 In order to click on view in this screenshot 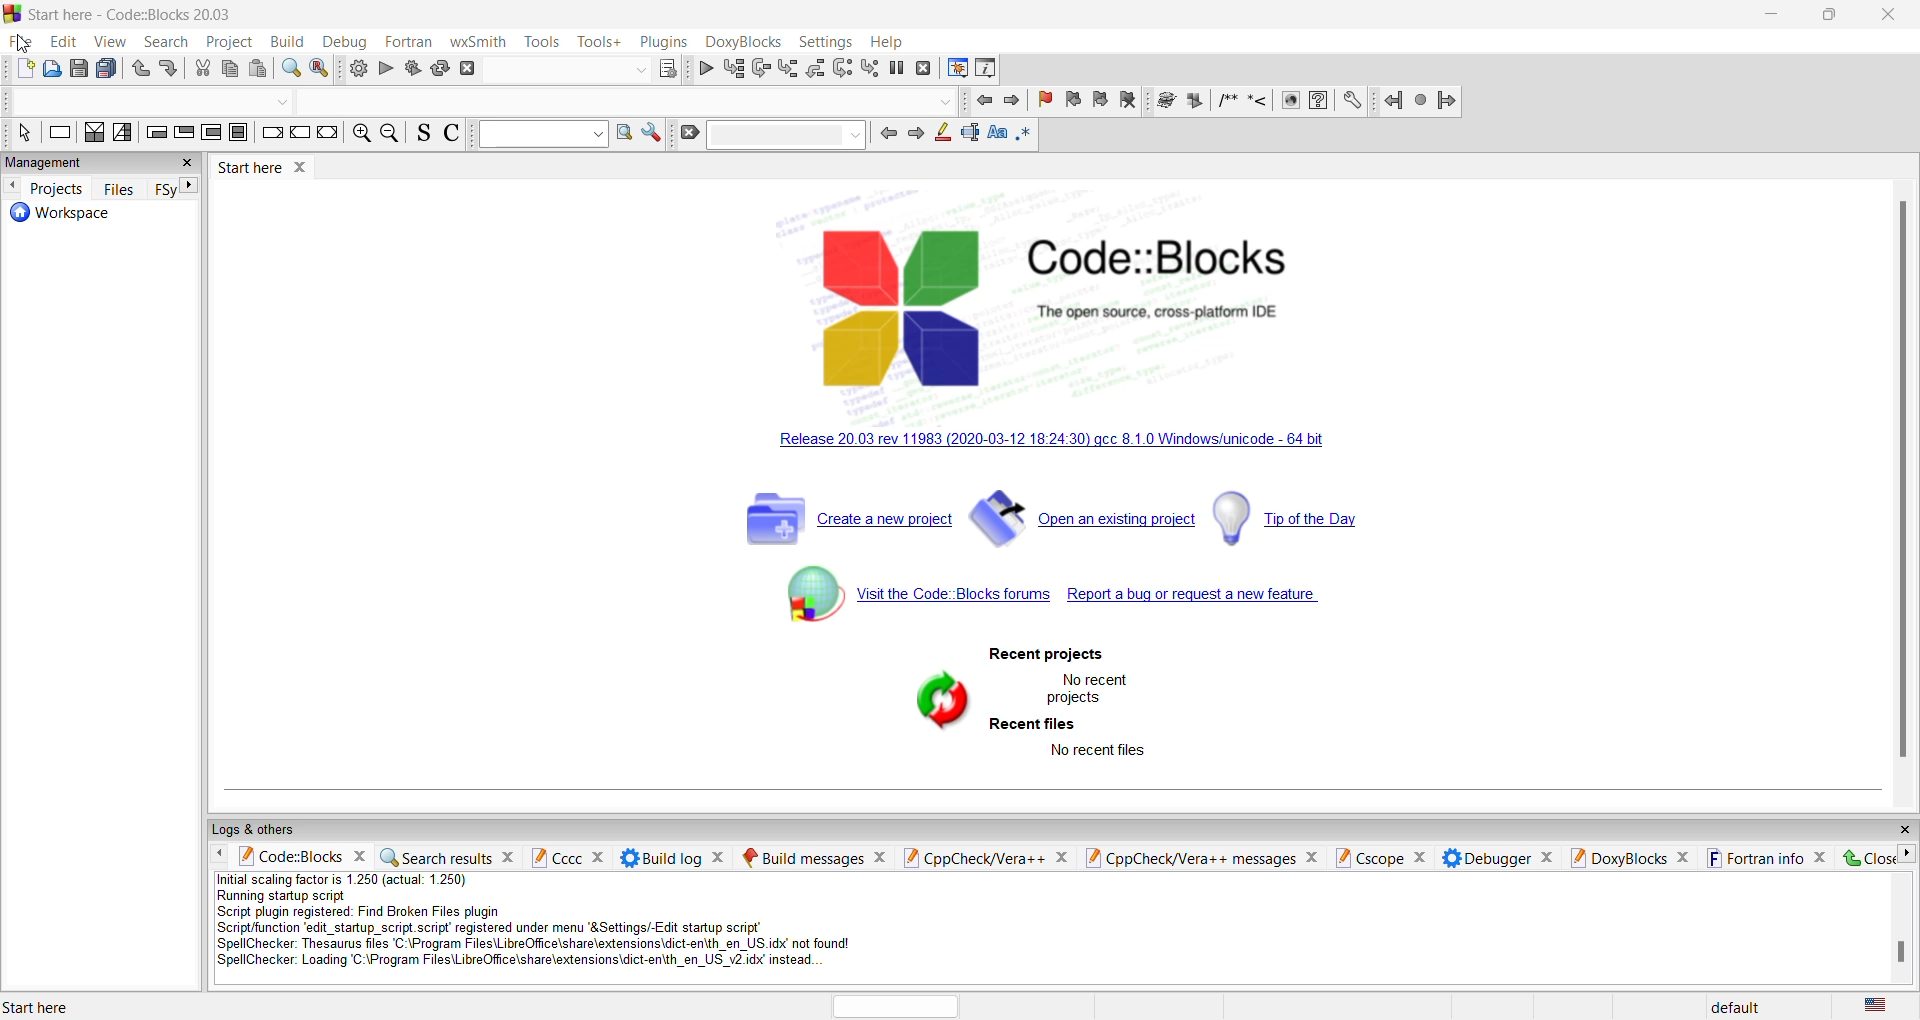, I will do `click(110, 42)`.